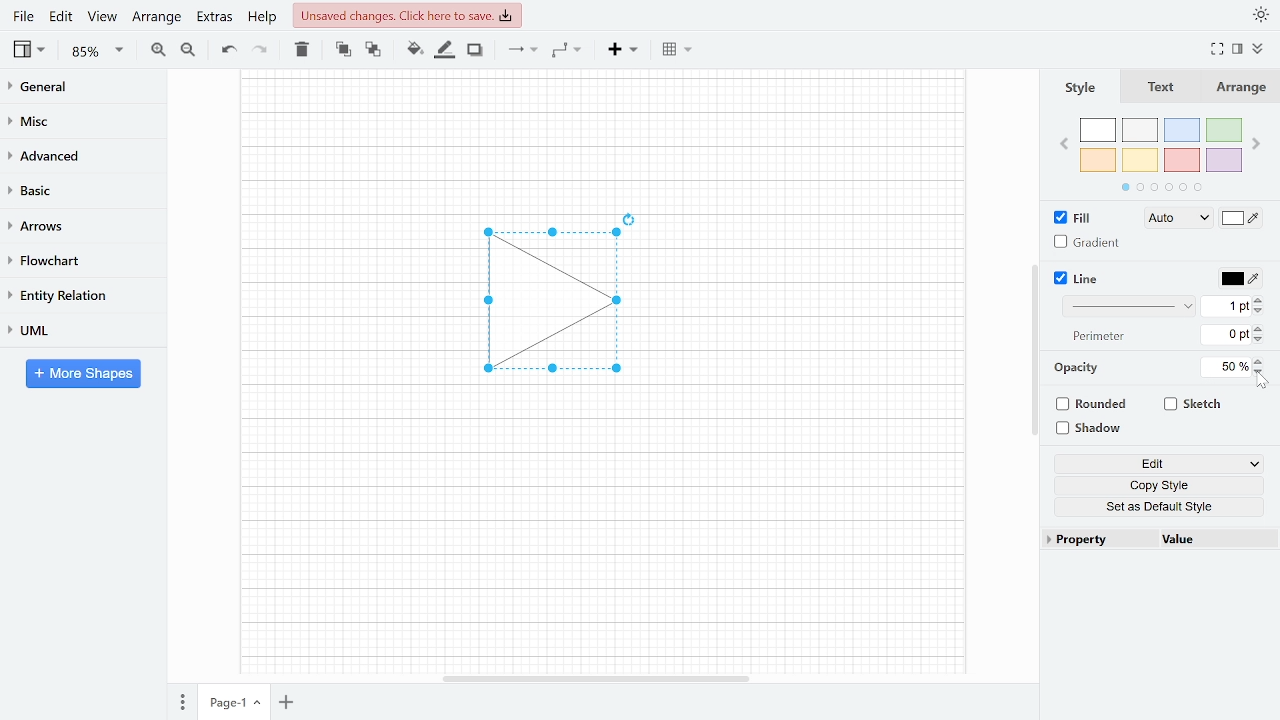 This screenshot has height=720, width=1280. I want to click on orange, so click(1098, 160).